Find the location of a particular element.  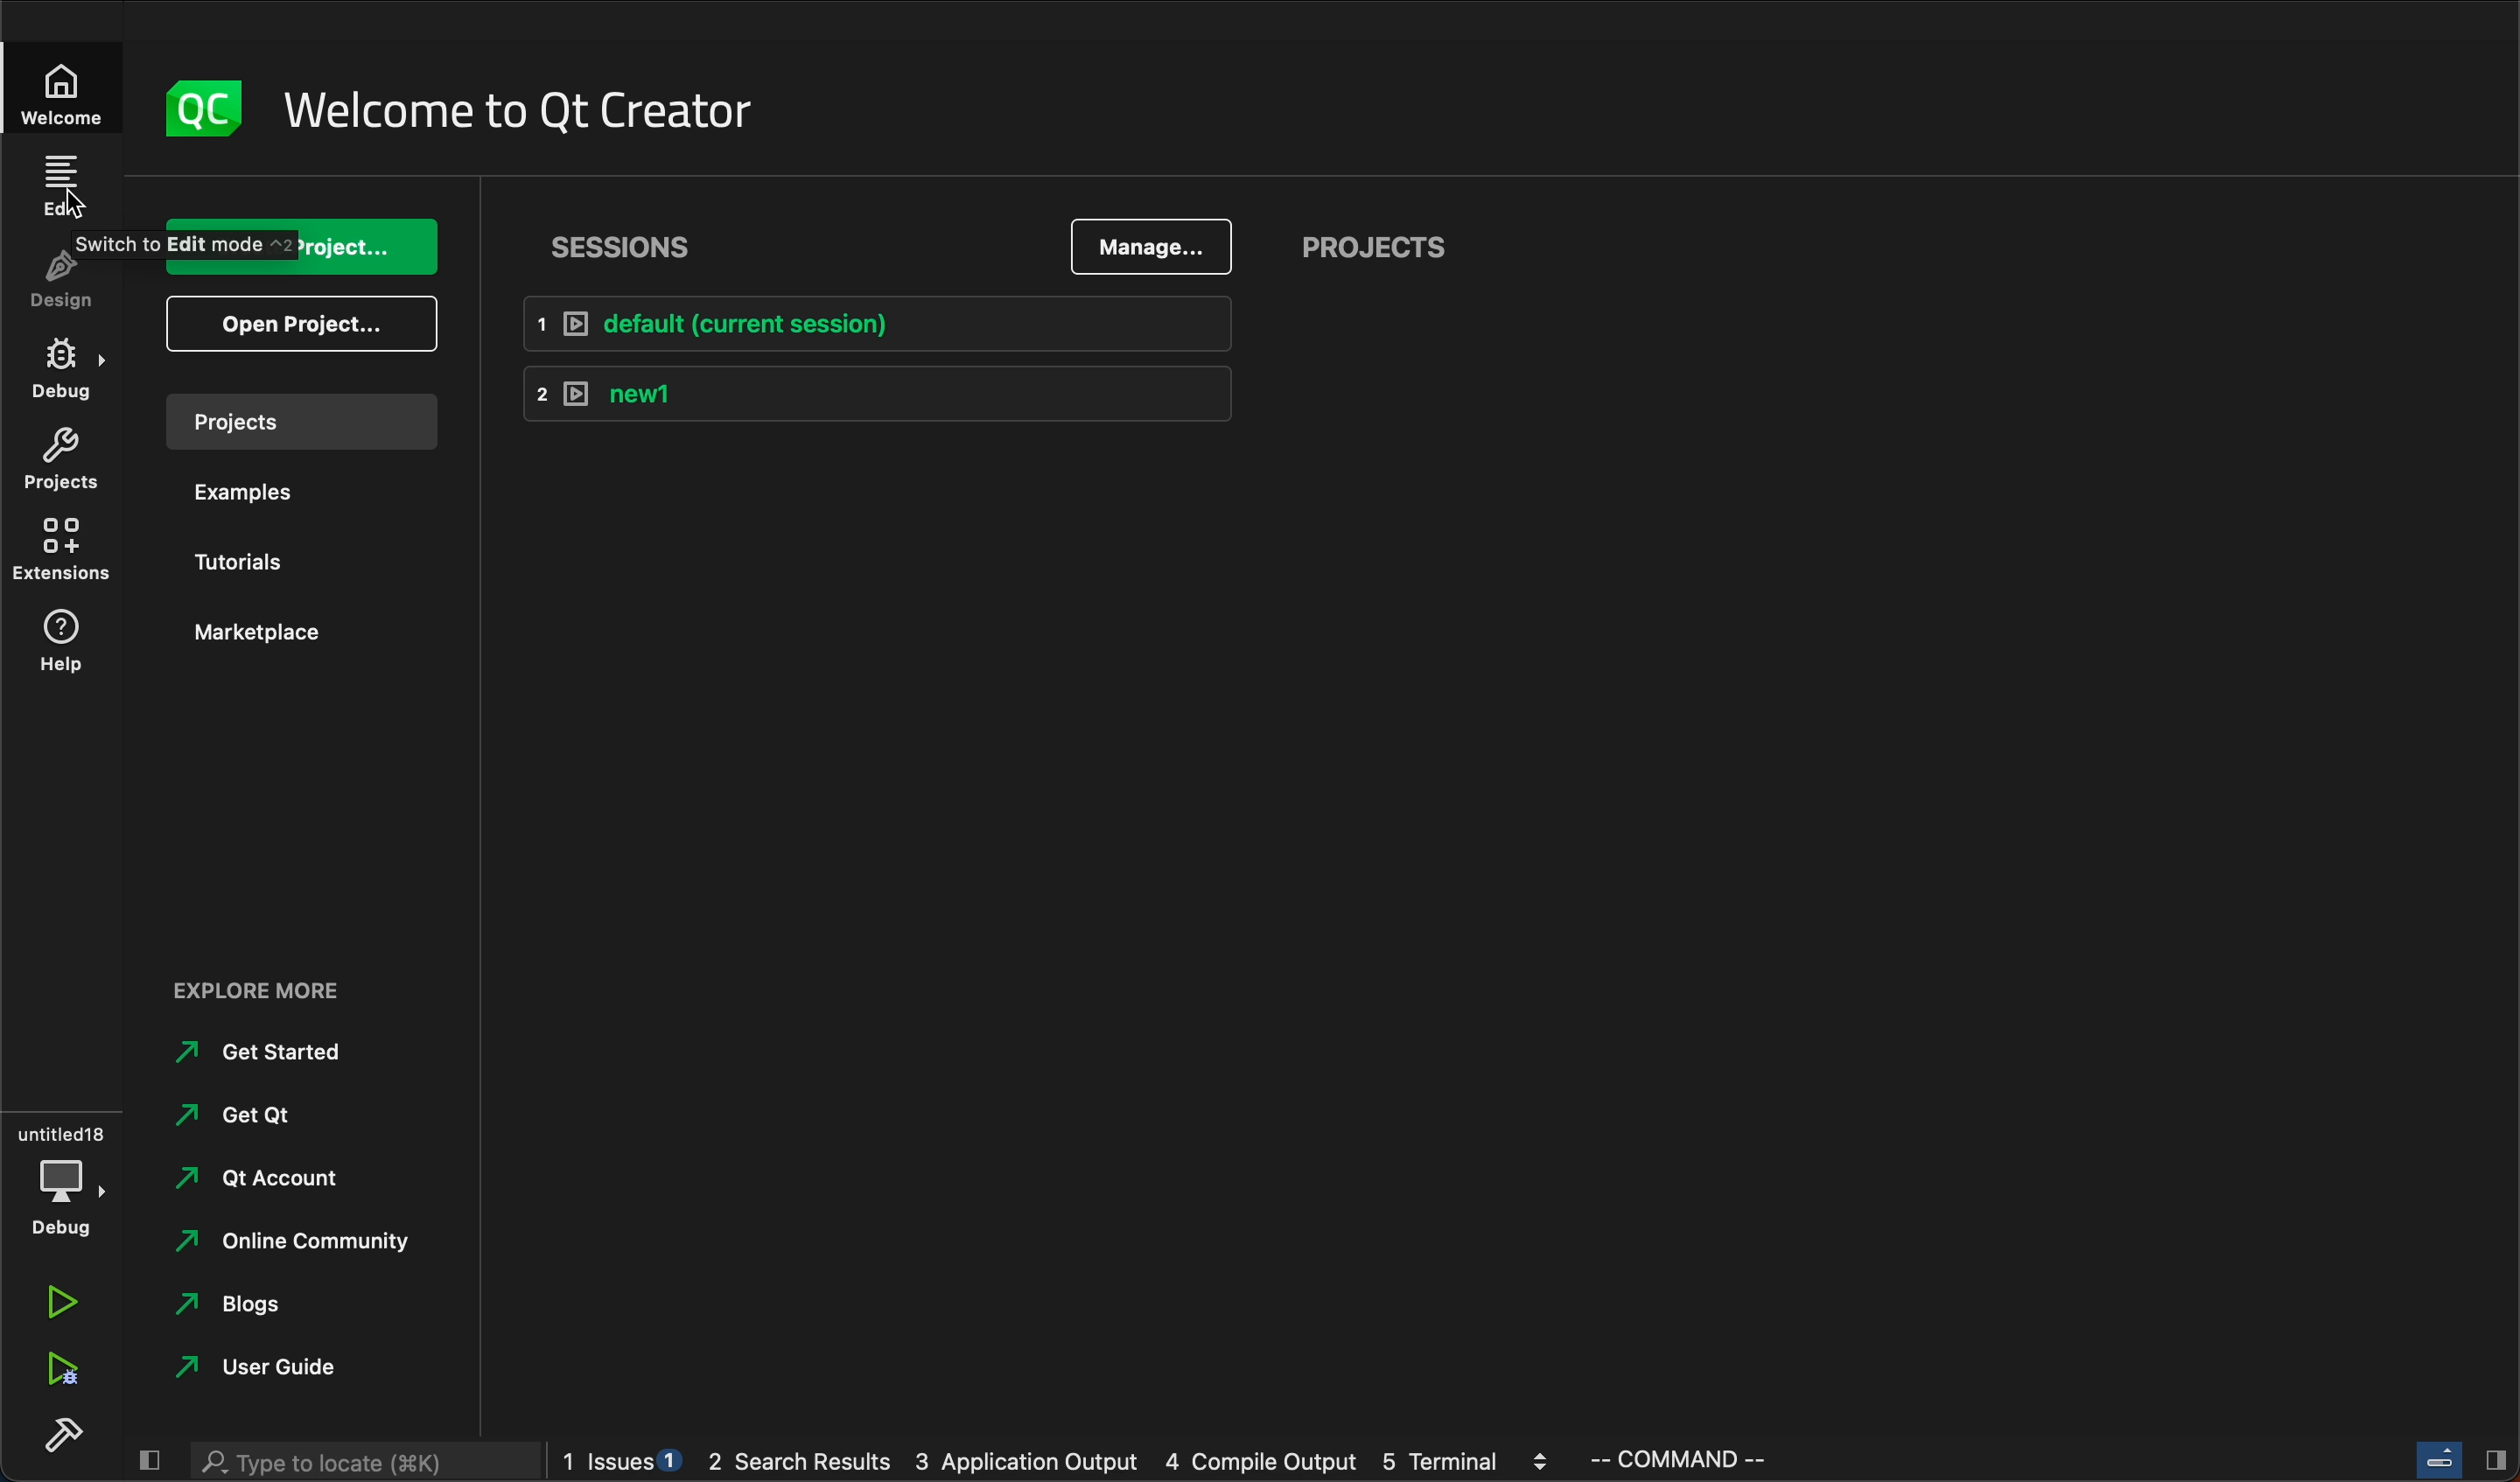

examples is located at coordinates (253, 488).